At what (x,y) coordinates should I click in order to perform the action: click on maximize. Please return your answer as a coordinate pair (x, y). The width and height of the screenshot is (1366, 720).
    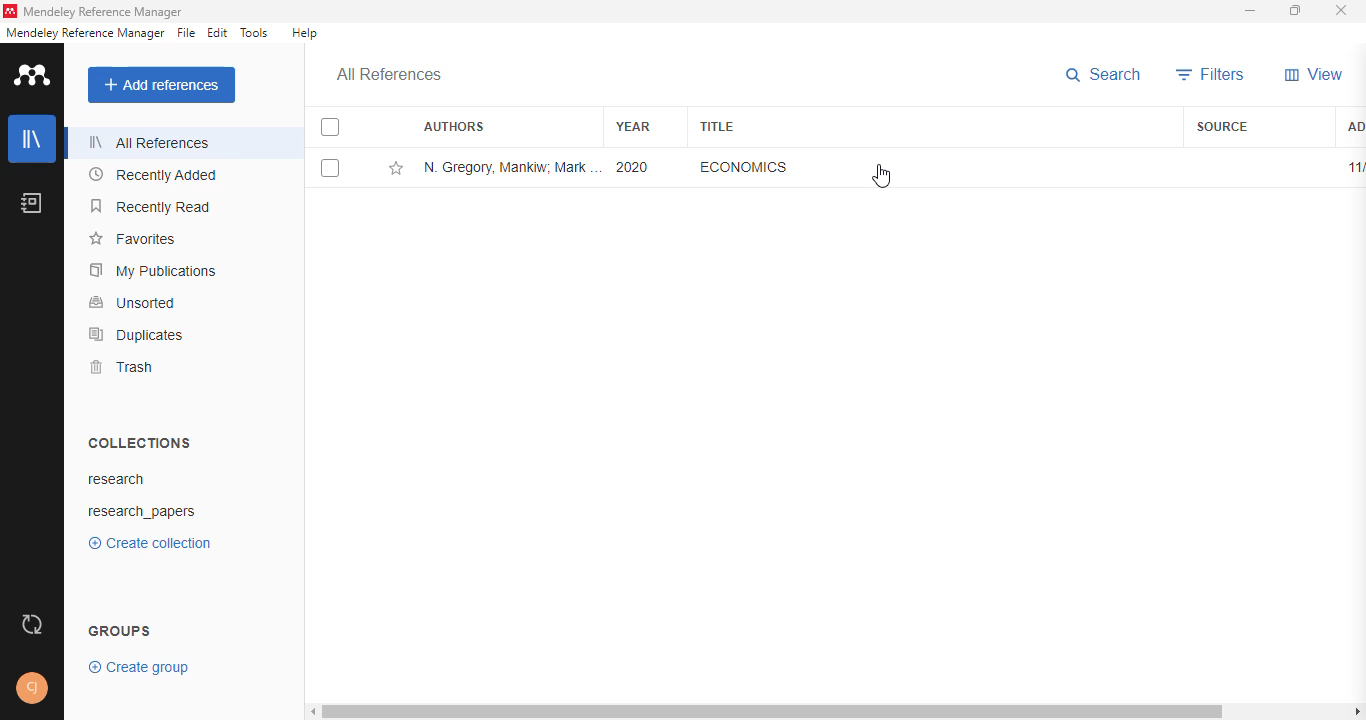
    Looking at the image, I should click on (1298, 11).